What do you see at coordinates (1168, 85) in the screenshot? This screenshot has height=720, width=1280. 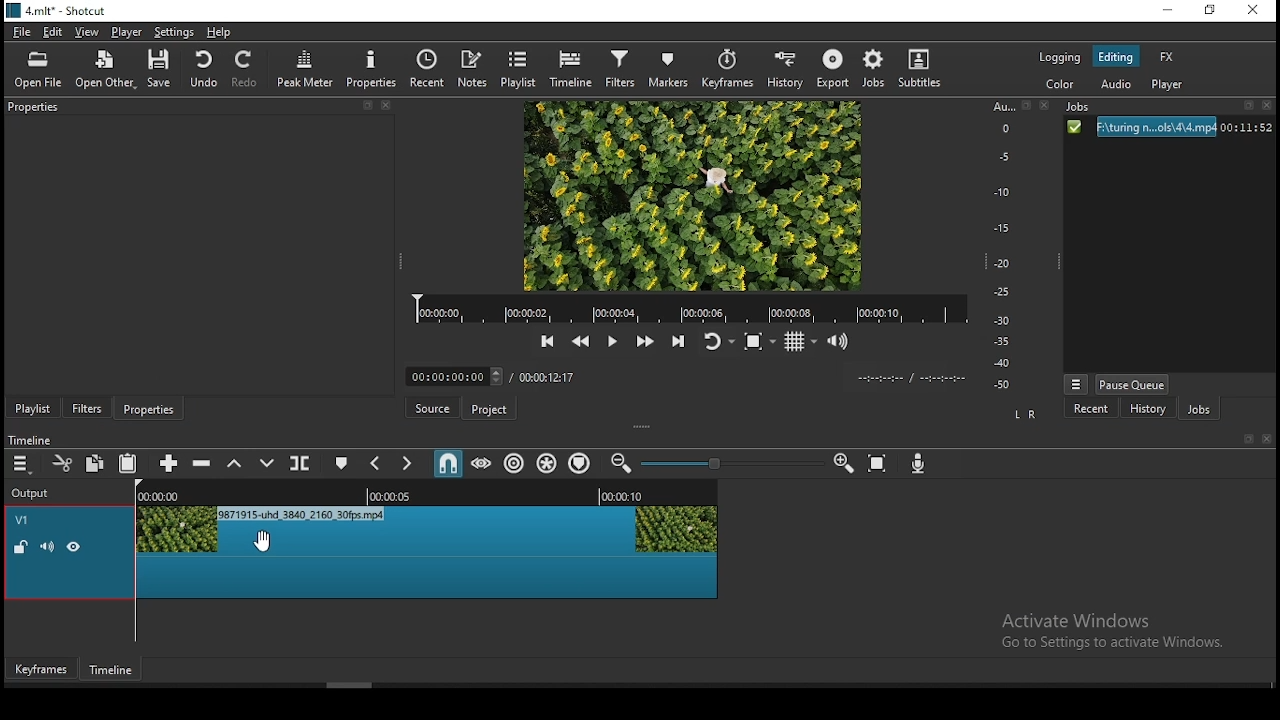 I see `player` at bounding box center [1168, 85].